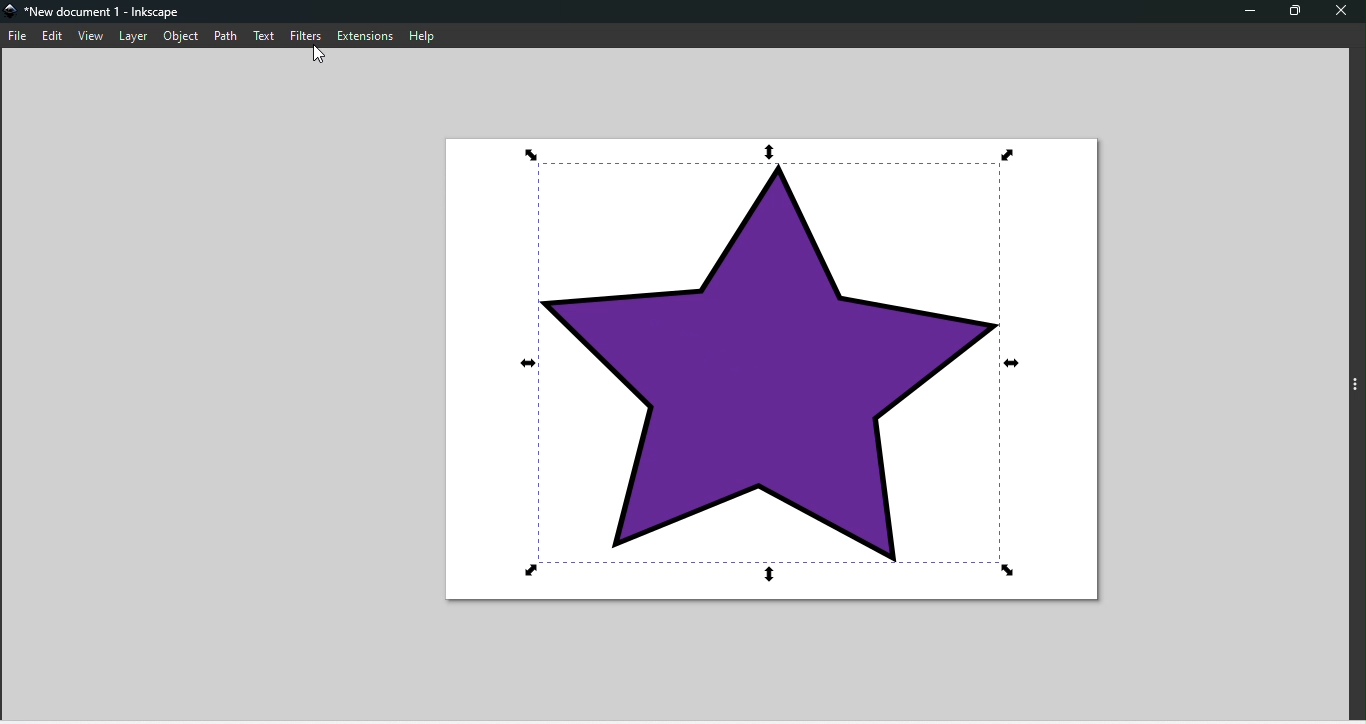 The image size is (1366, 724). I want to click on Maximize, so click(1295, 12).